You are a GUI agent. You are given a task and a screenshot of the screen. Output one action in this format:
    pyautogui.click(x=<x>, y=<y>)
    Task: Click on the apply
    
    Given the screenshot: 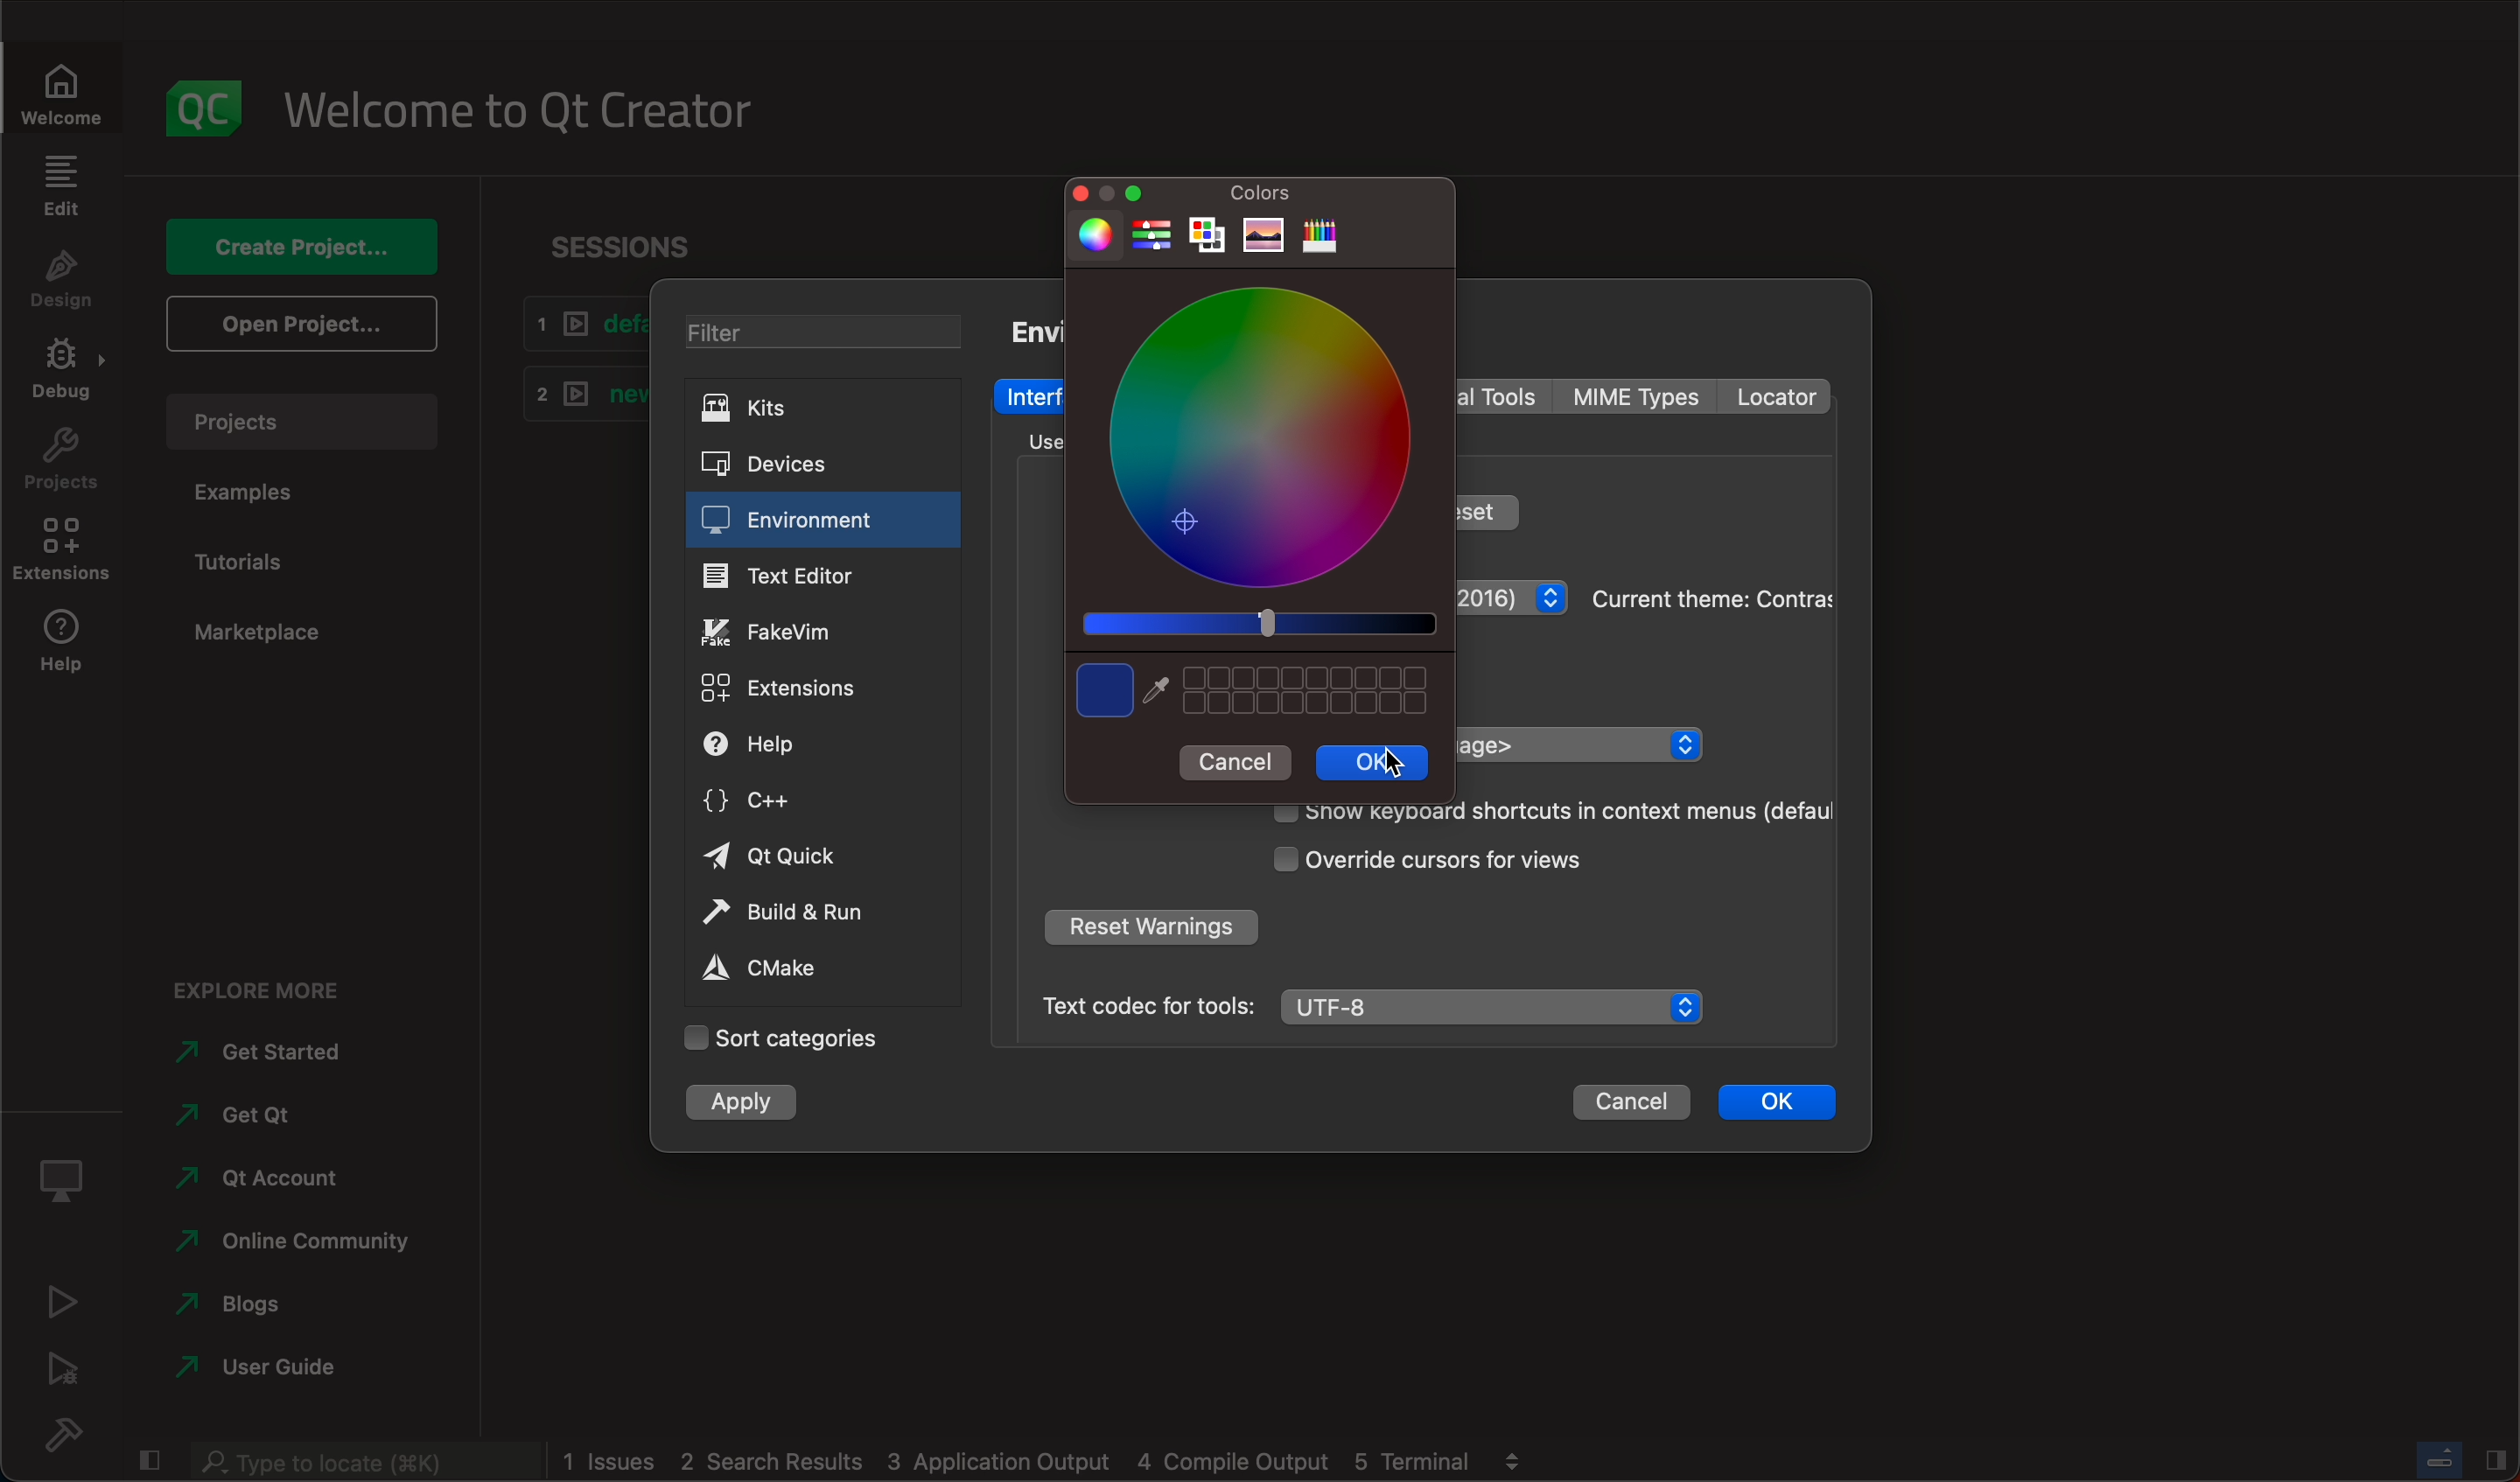 What is the action you would take?
    pyautogui.click(x=750, y=1101)
    